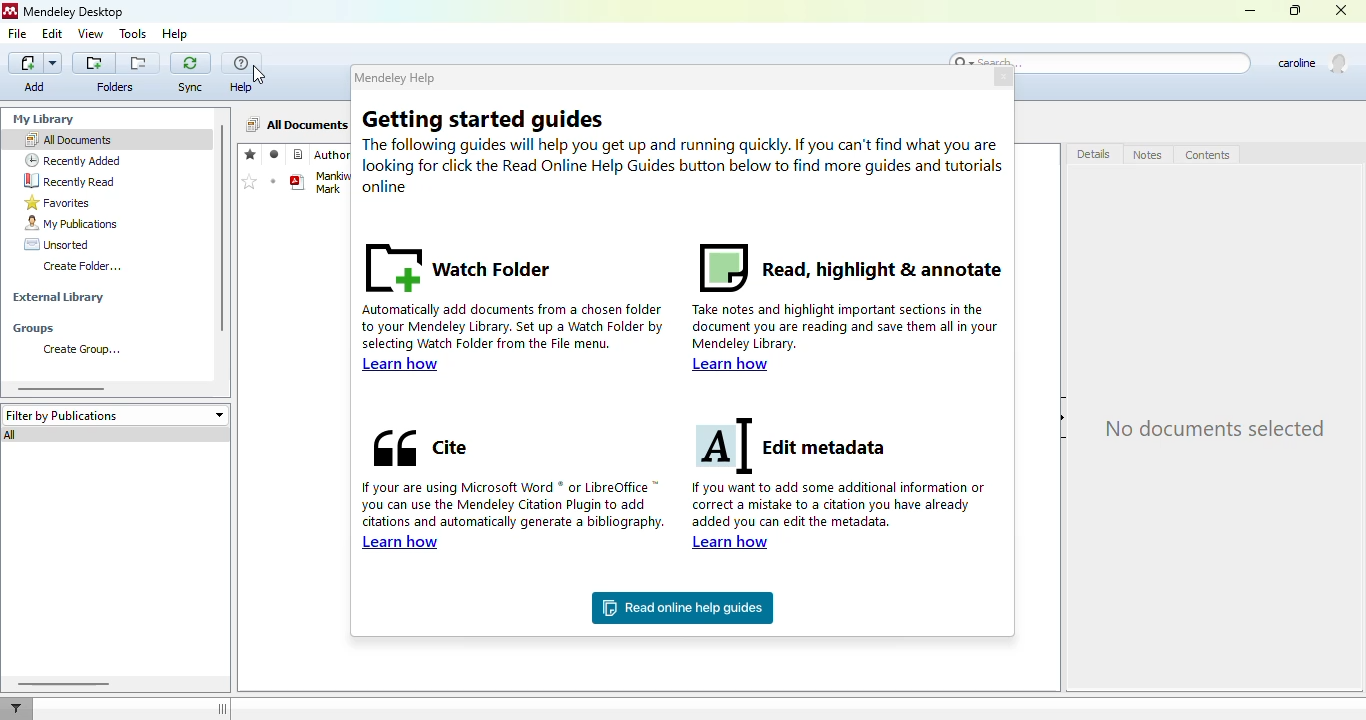  What do you see at coordinates (397, 78) in the screenshot?
I see `mendeley help` at bounding box center [397, 78].